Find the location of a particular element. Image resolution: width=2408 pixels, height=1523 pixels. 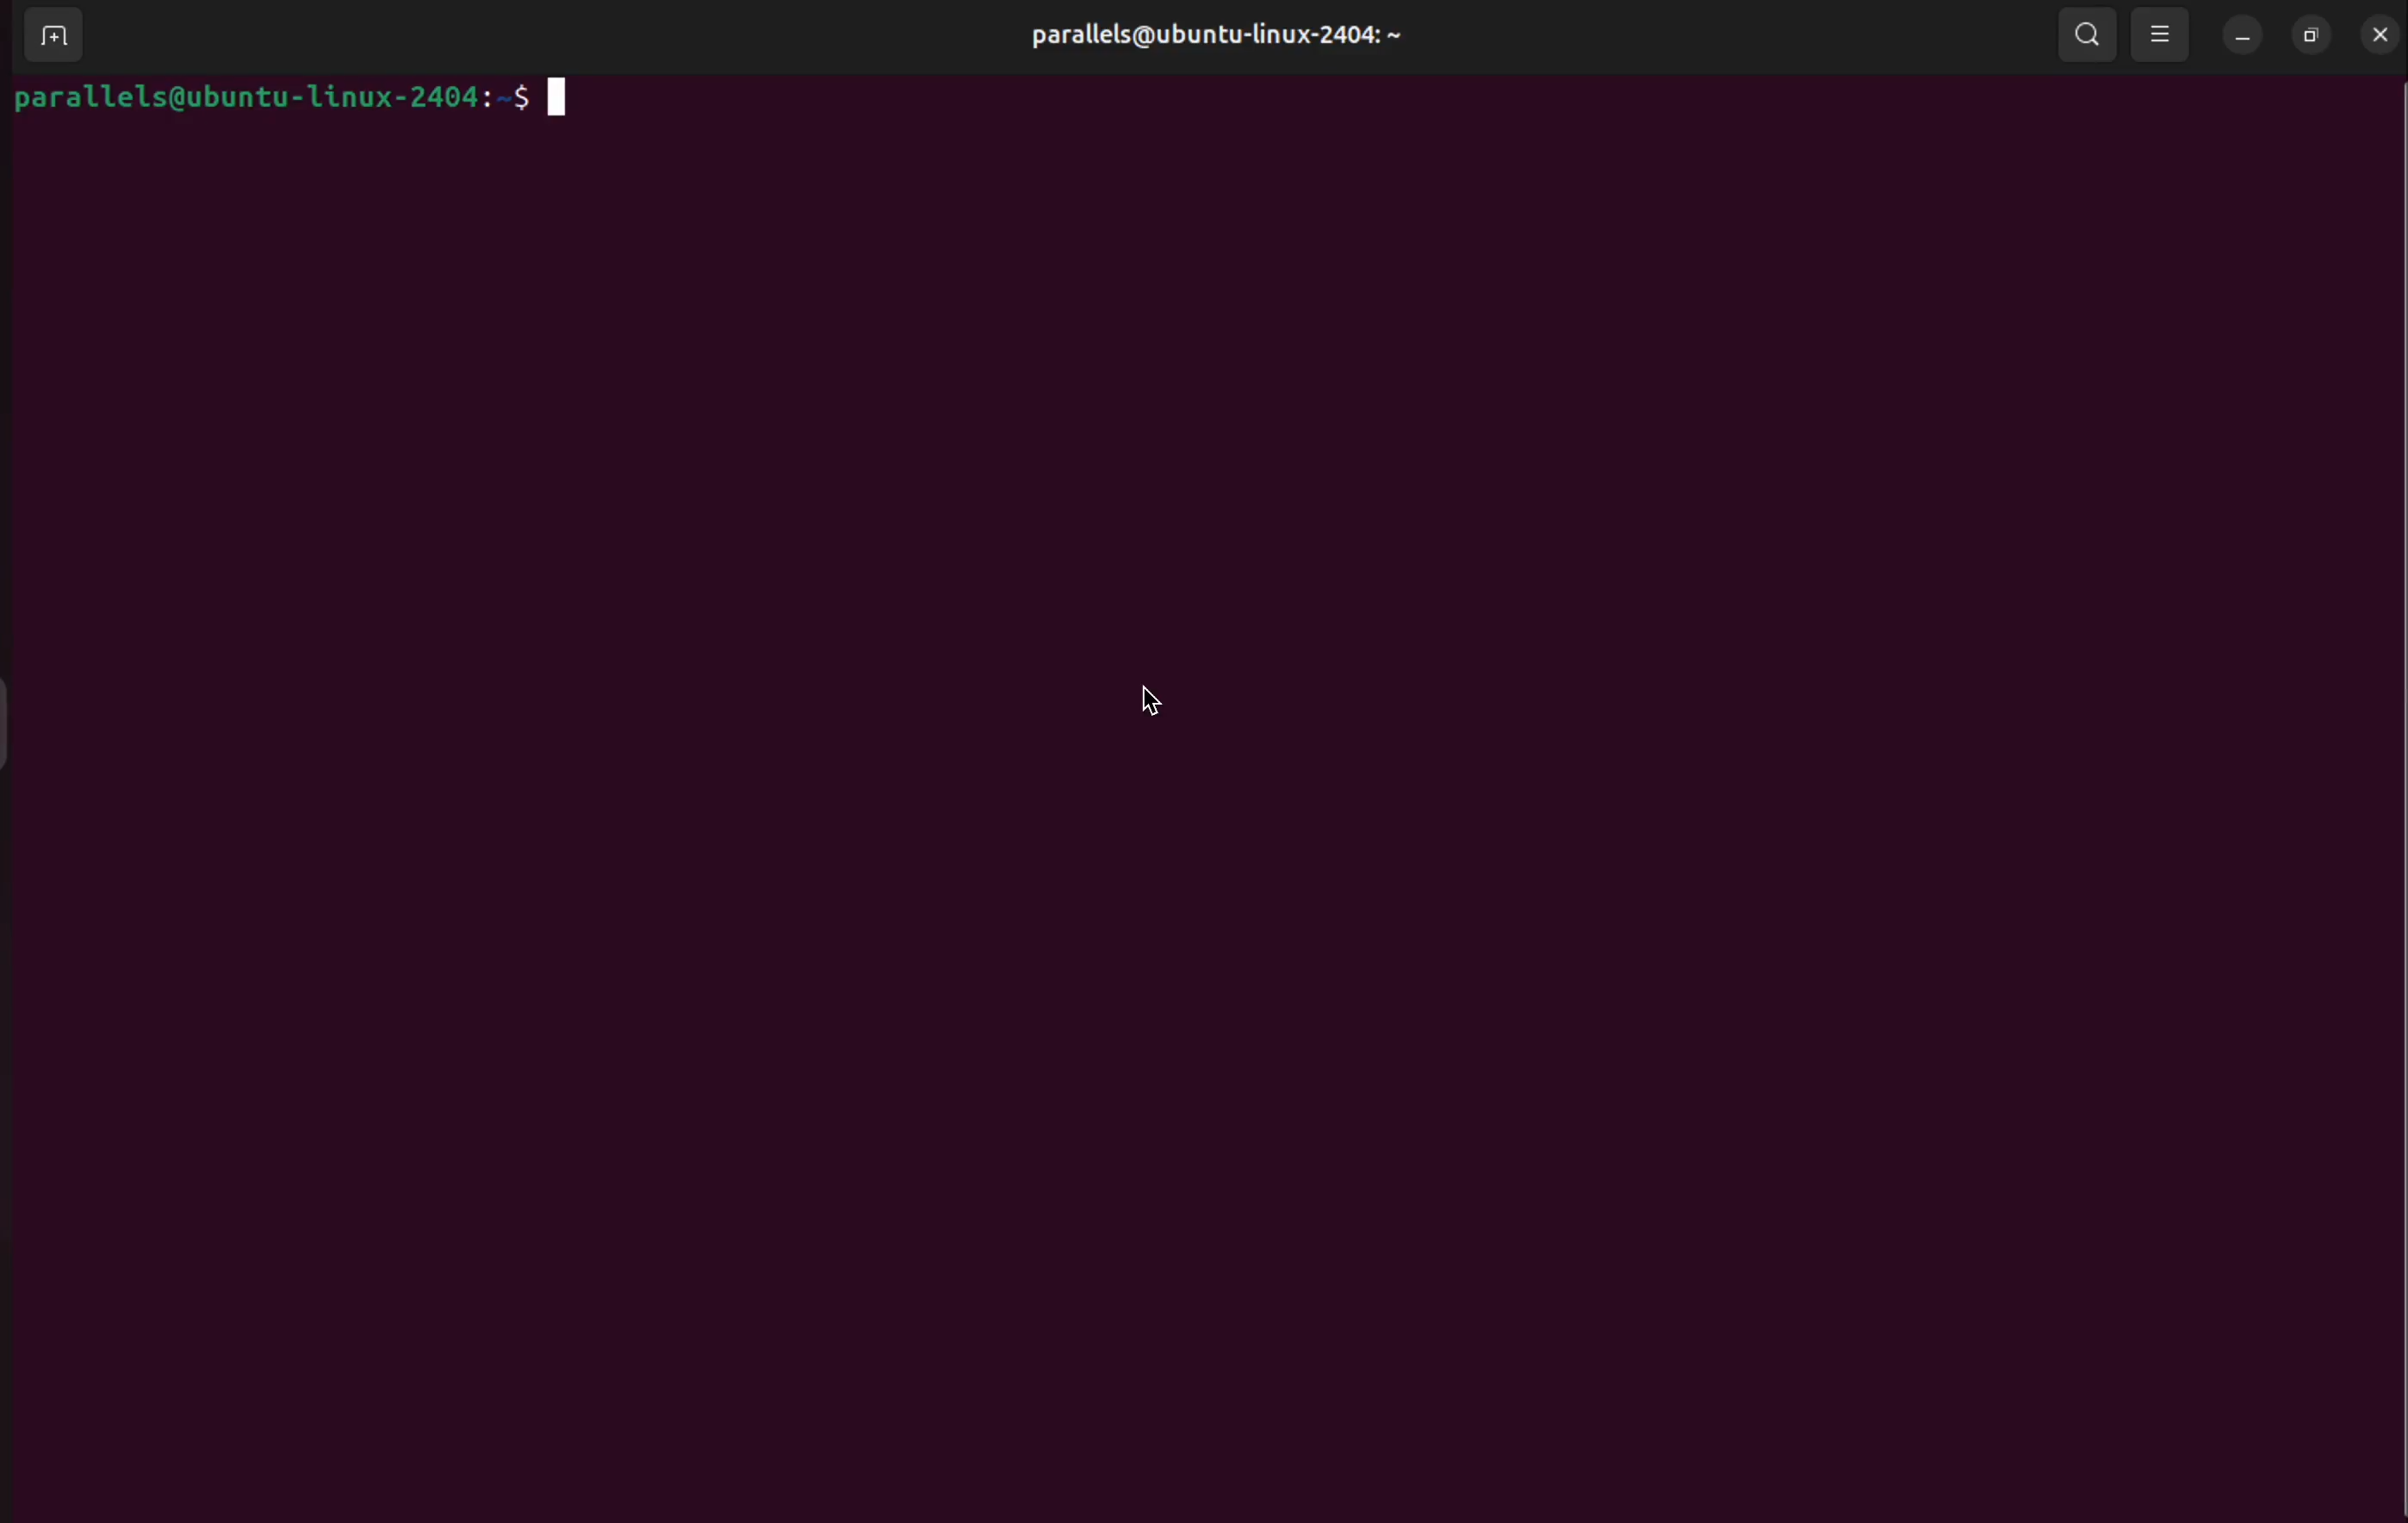

view options is located at coordinates (2165, 36).